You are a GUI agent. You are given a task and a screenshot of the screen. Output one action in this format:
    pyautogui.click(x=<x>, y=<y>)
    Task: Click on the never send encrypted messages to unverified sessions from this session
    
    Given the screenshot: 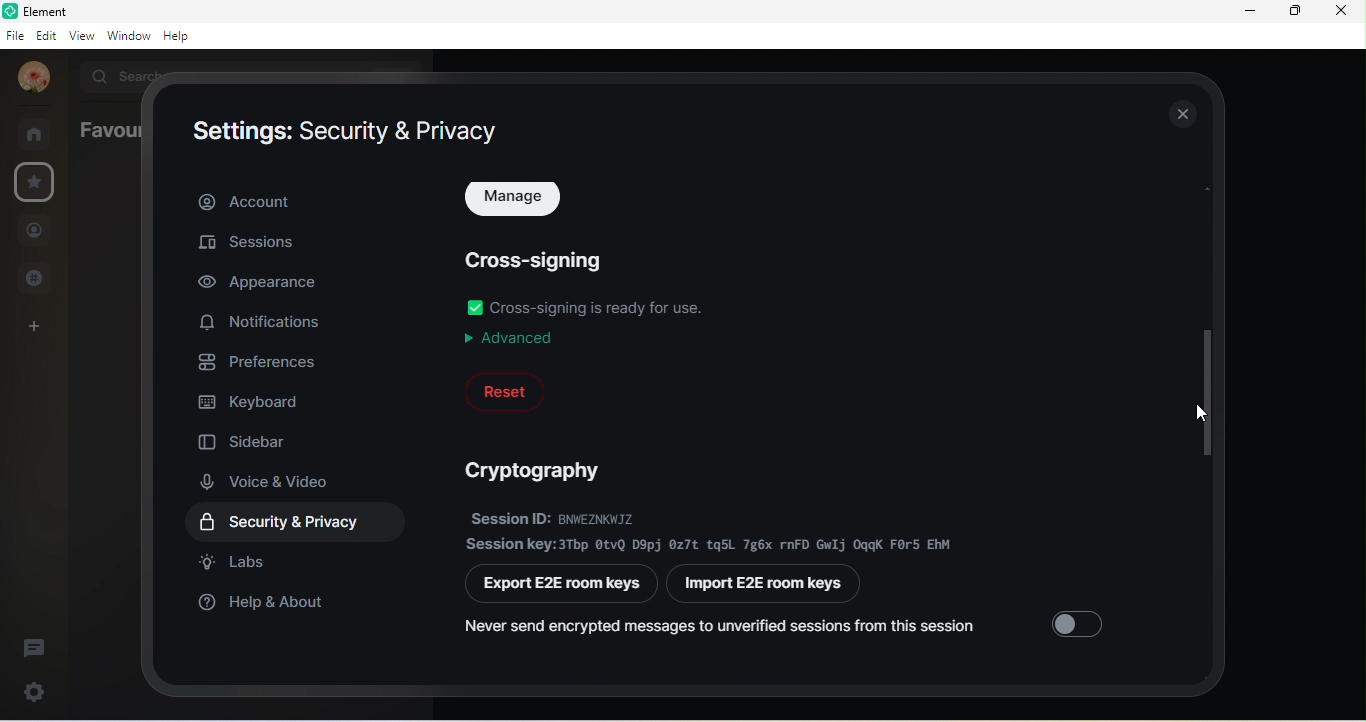 What is the action you would take?
    pyautogui.click(x=721, y=629)
    